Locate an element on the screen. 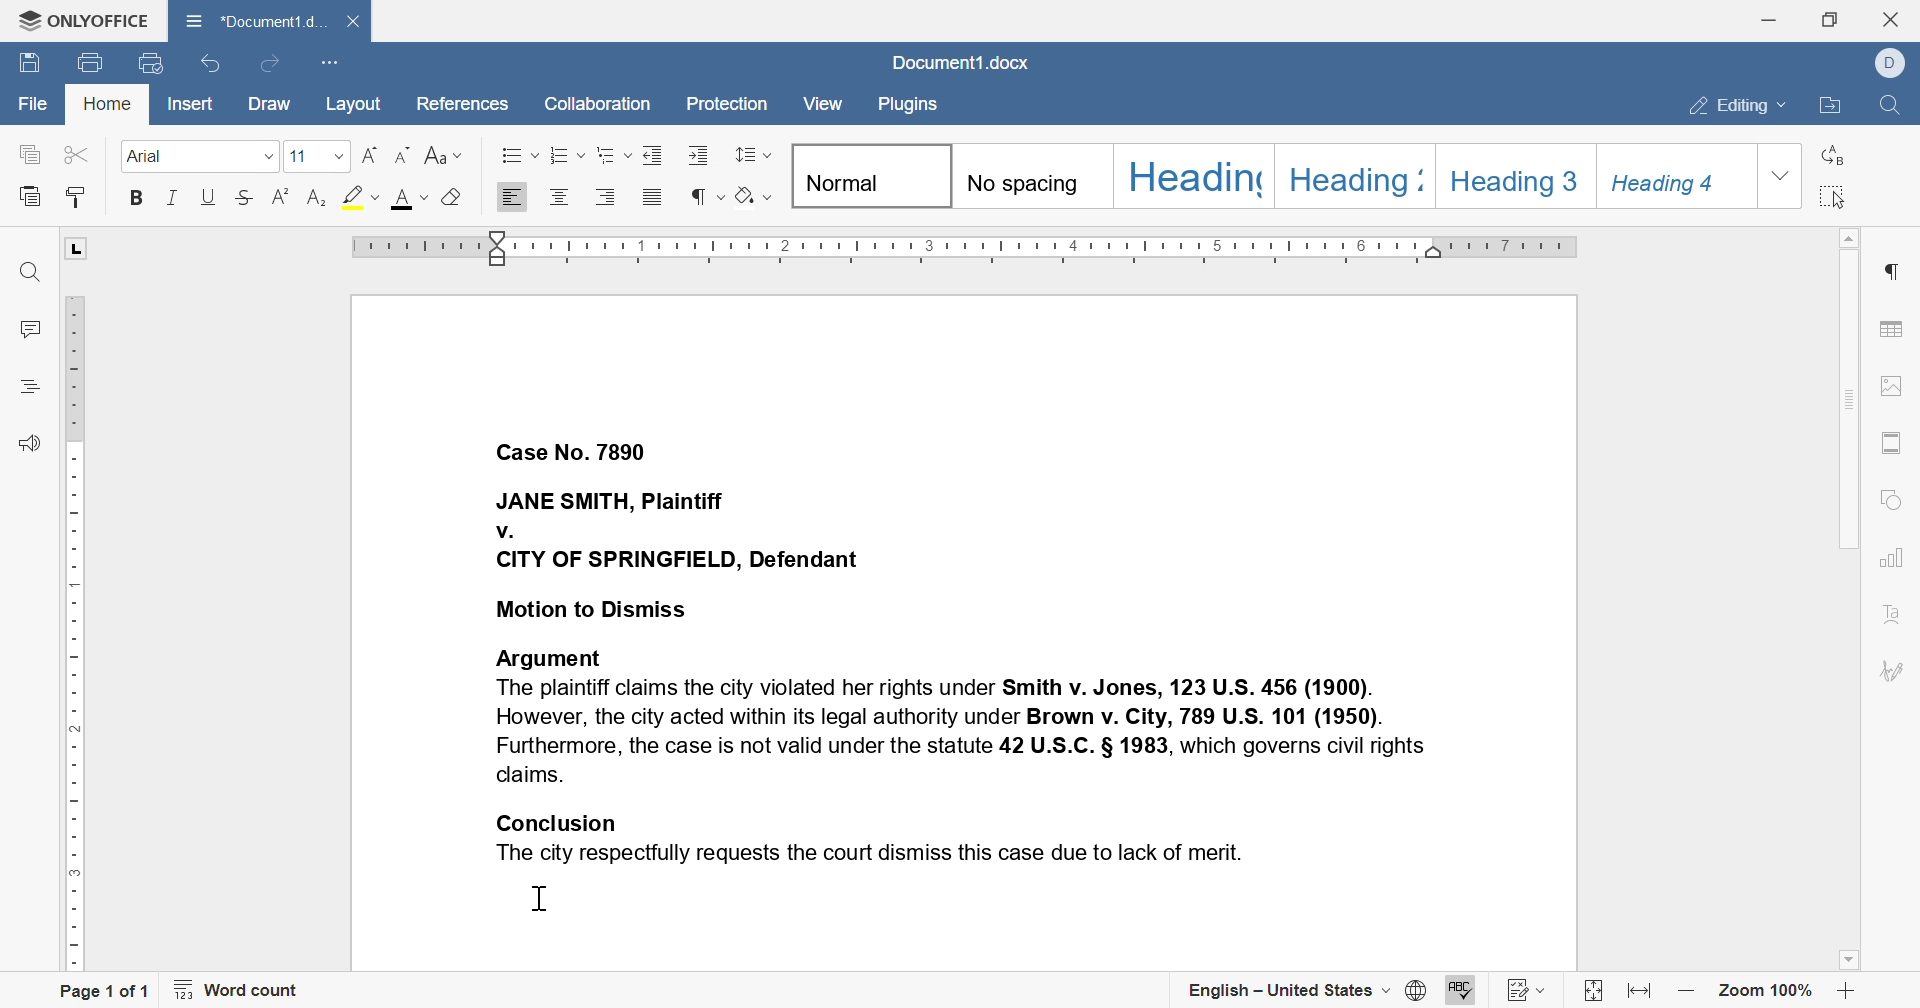 The height and width of the screenshot is (1008, 1920). insert is located at coordinates (194, 103).